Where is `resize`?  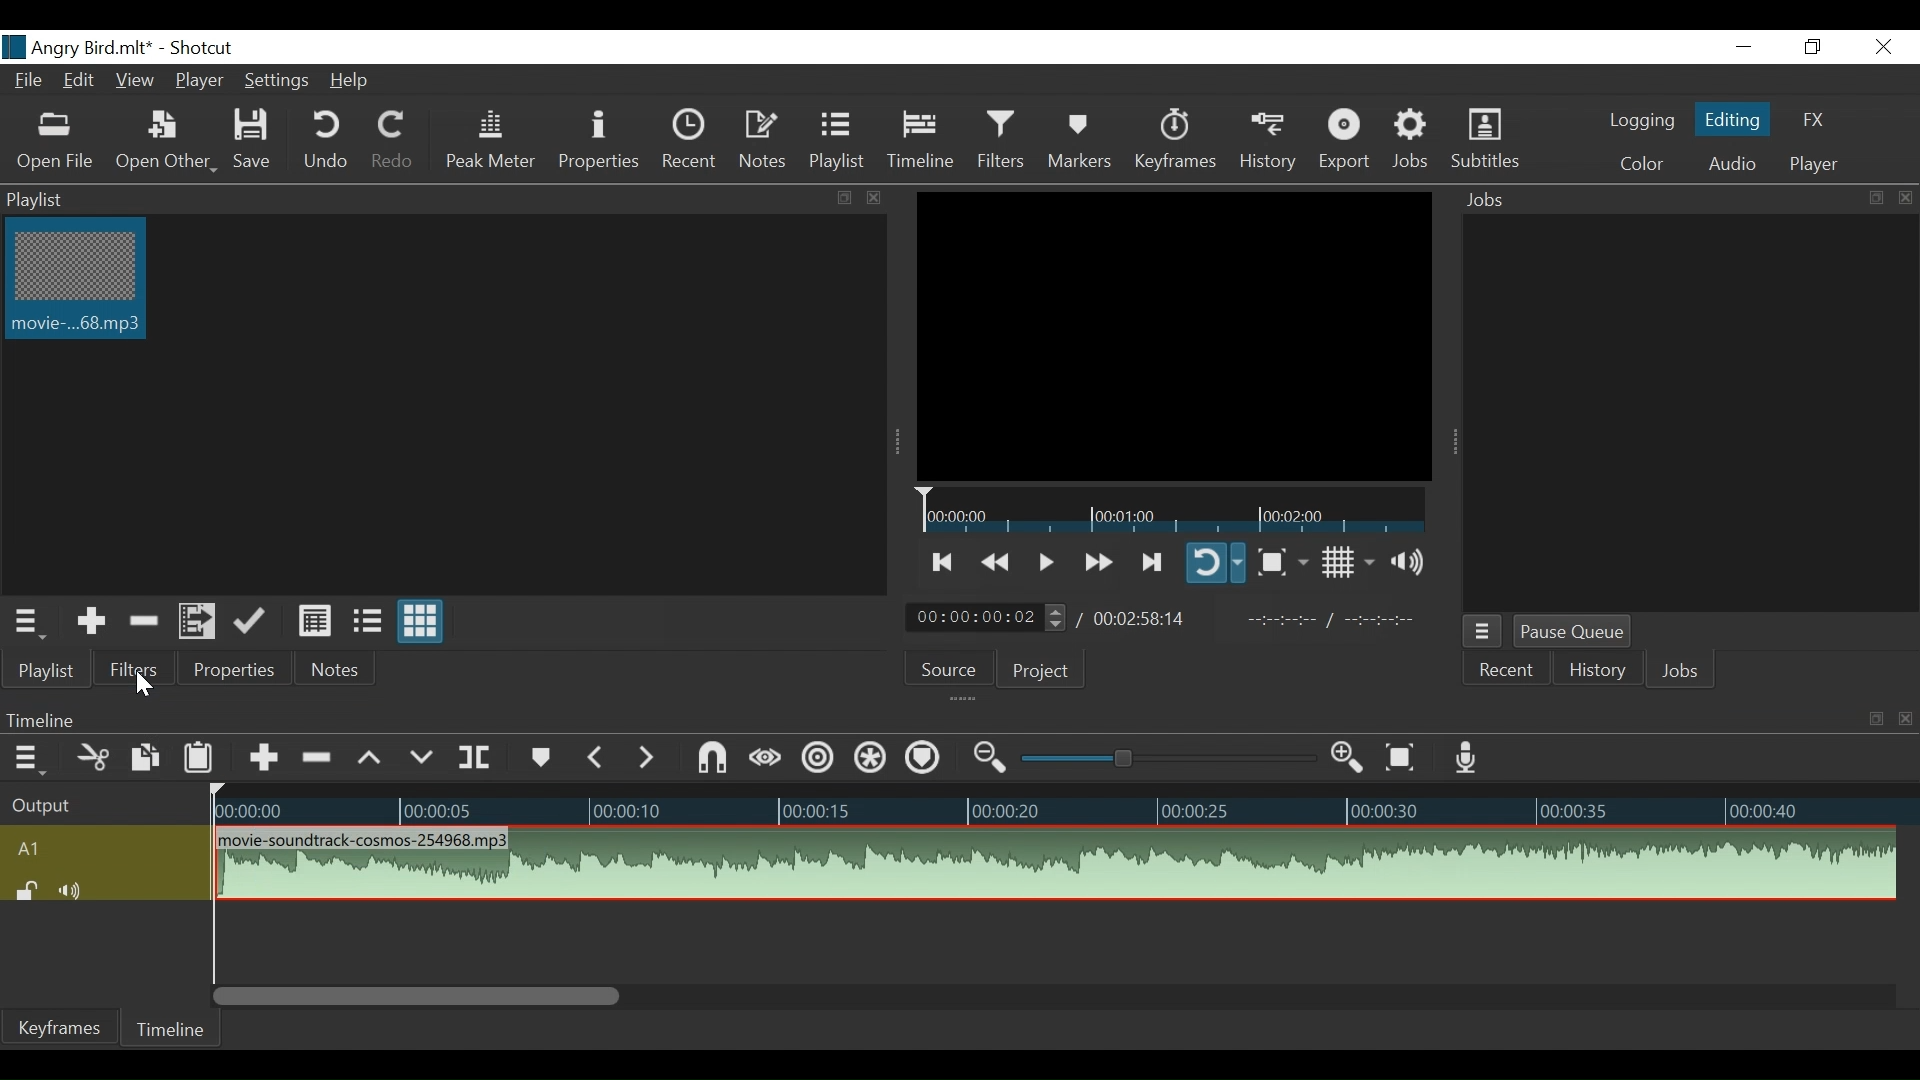 resize is located at coordinates (842, 198).